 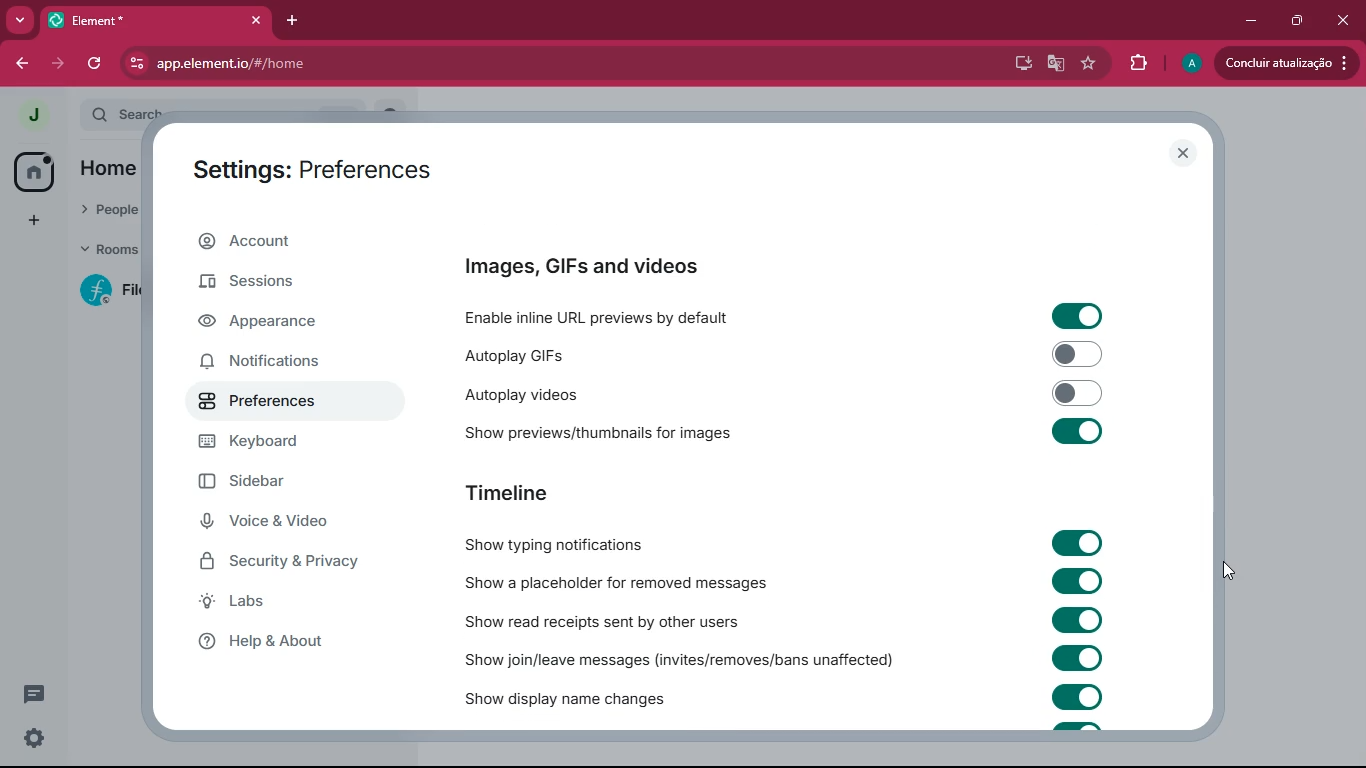 What do you see at coordinates (1079, 581) in the screenshot?
I see `toggle on/off` at bounding box center [1079, 581].